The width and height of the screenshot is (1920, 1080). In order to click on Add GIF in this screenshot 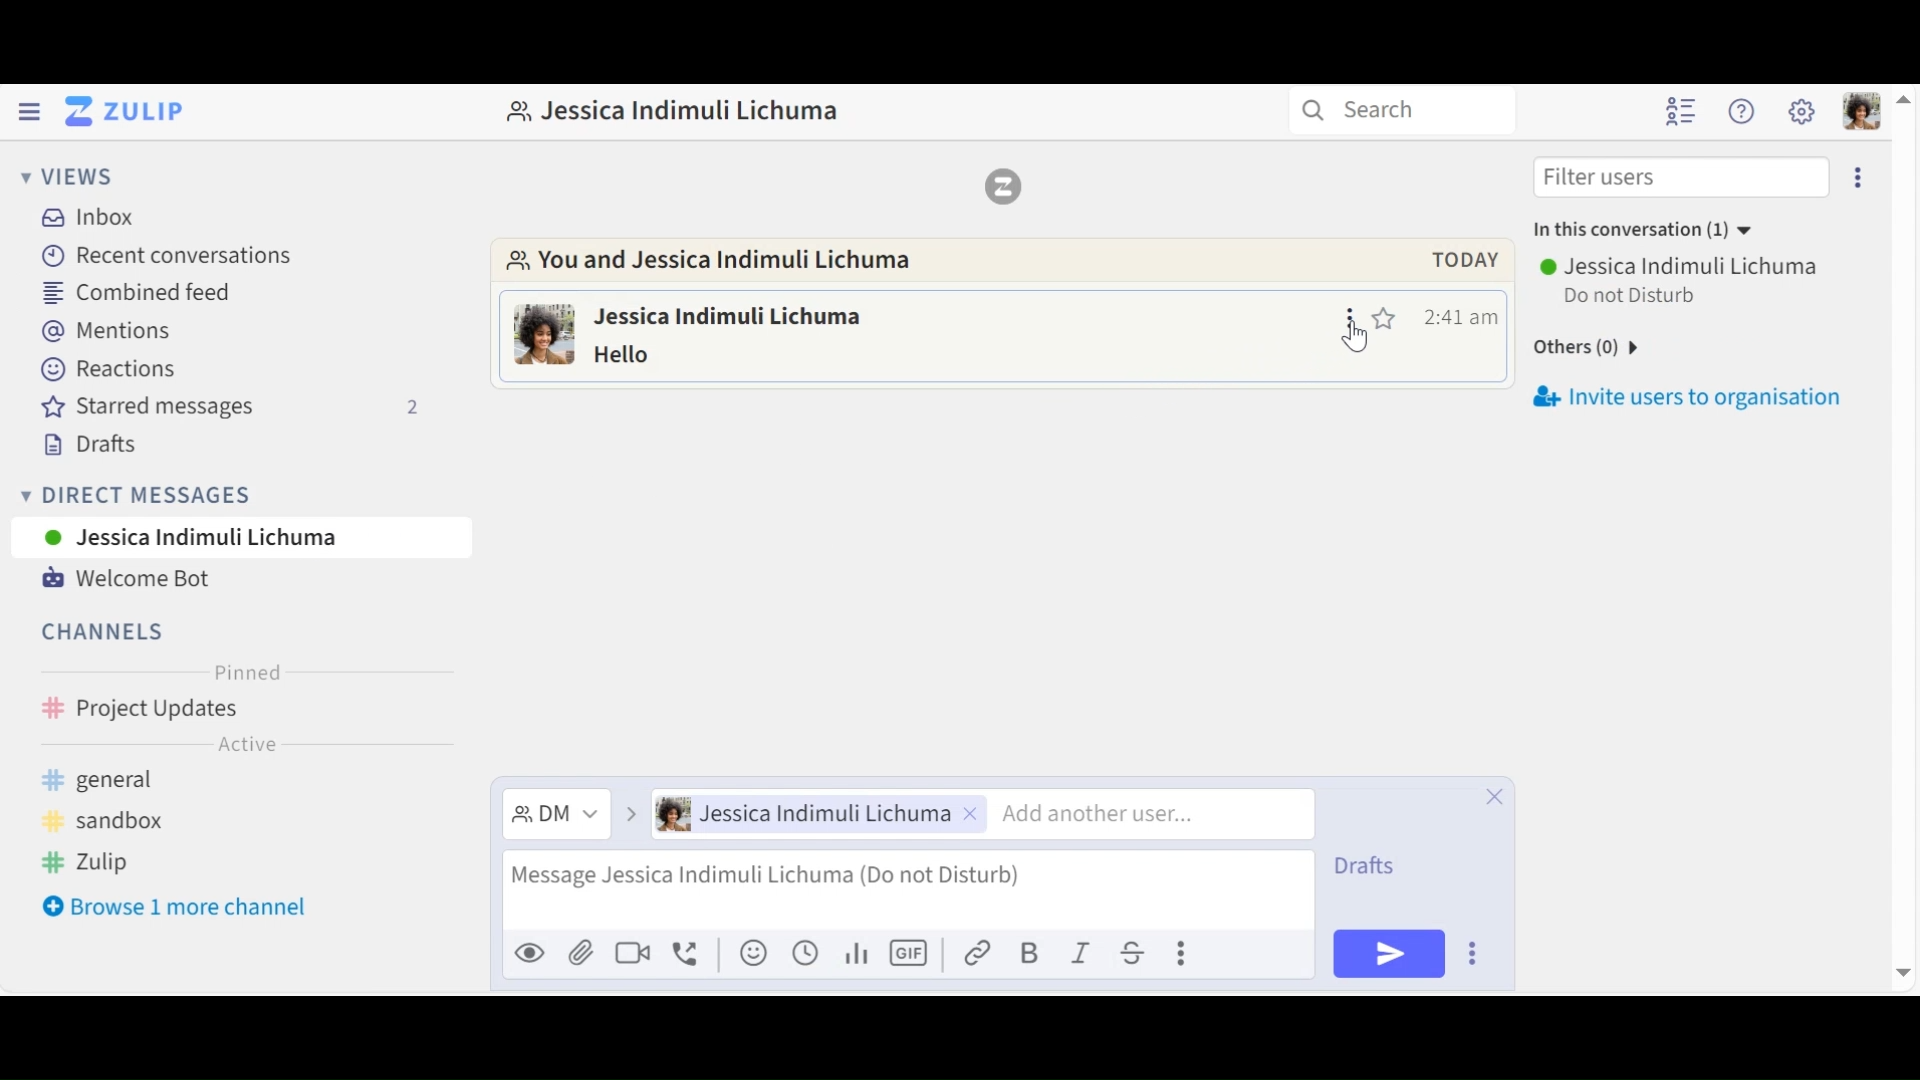, I will do `click(908, 951)`.